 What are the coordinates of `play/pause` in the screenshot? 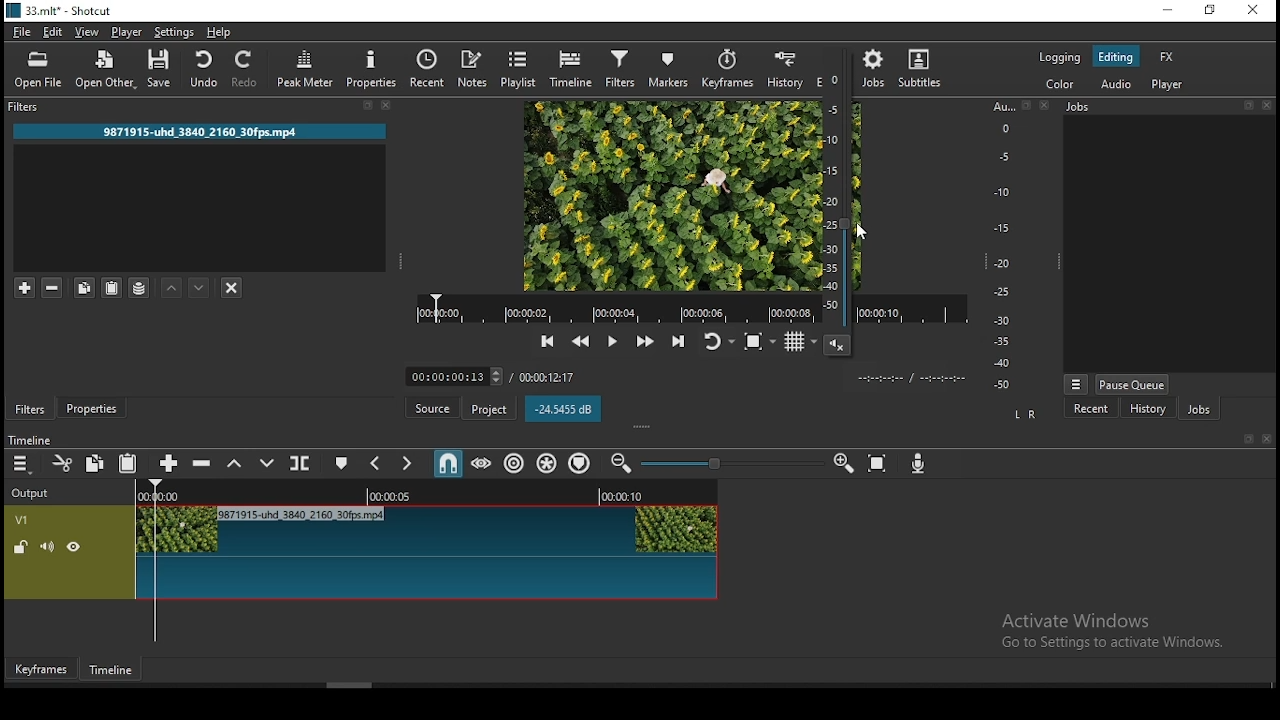 It's located at (614, 343).